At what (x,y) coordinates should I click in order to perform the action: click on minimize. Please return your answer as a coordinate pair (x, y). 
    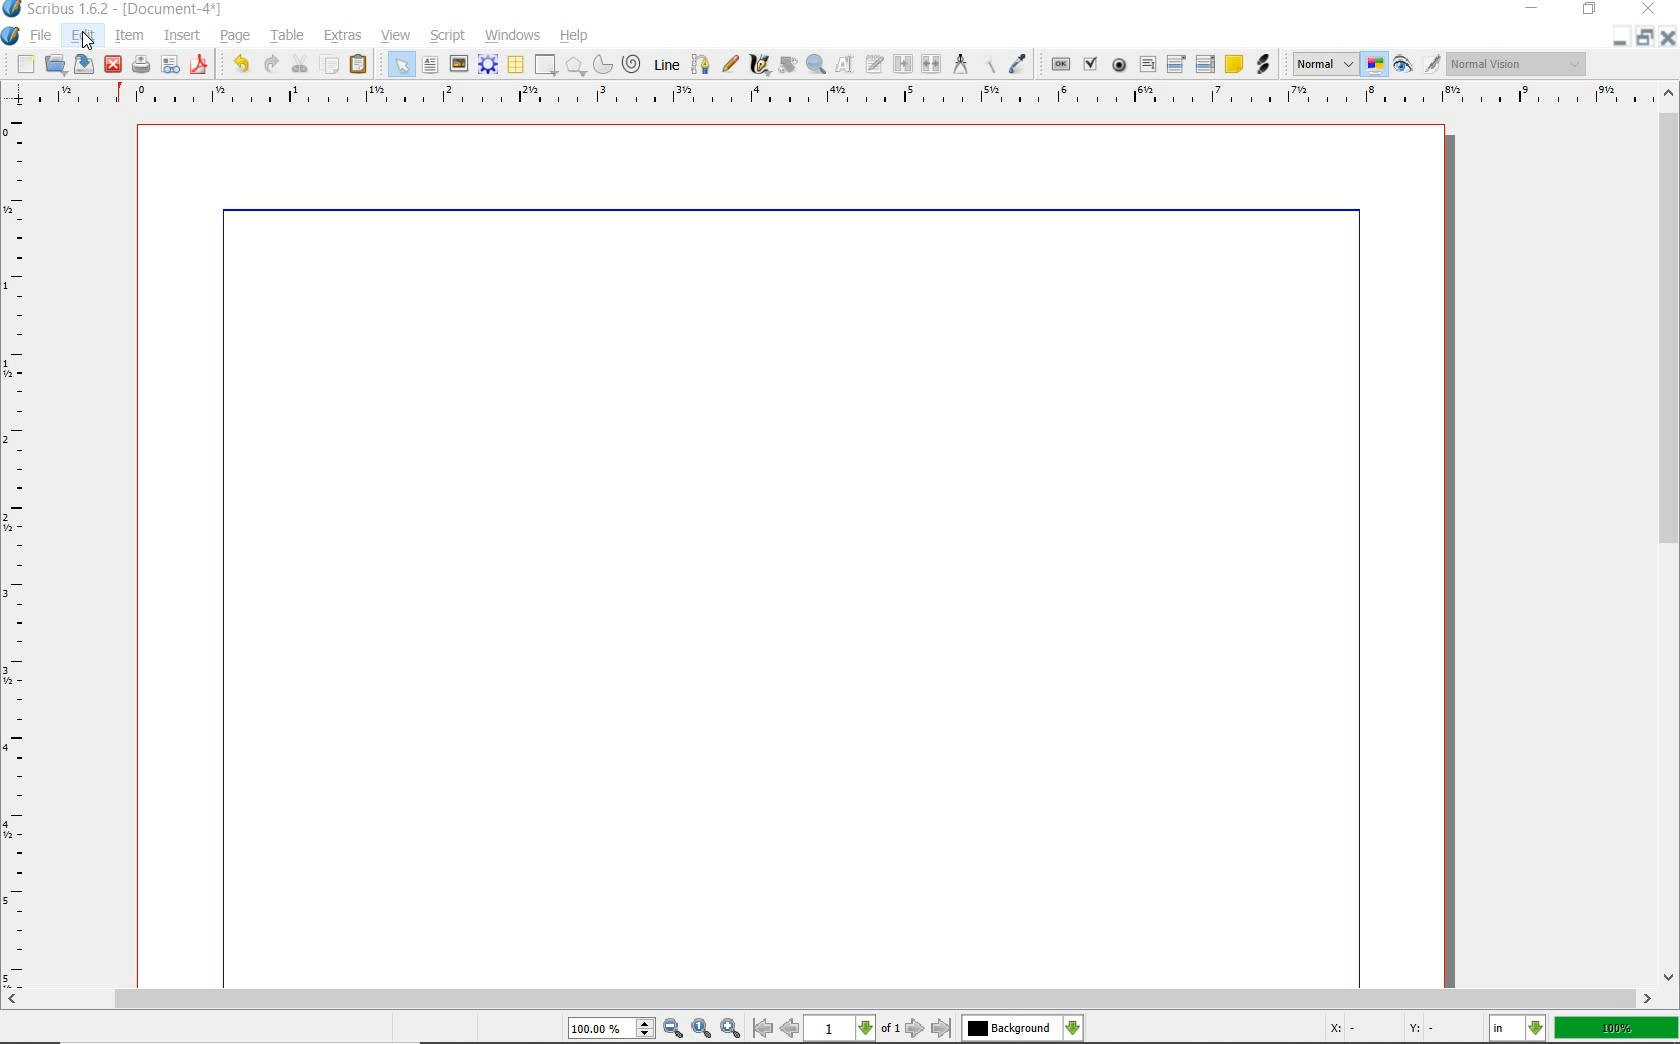
    Looking at the image, I should click on (1534, 10).